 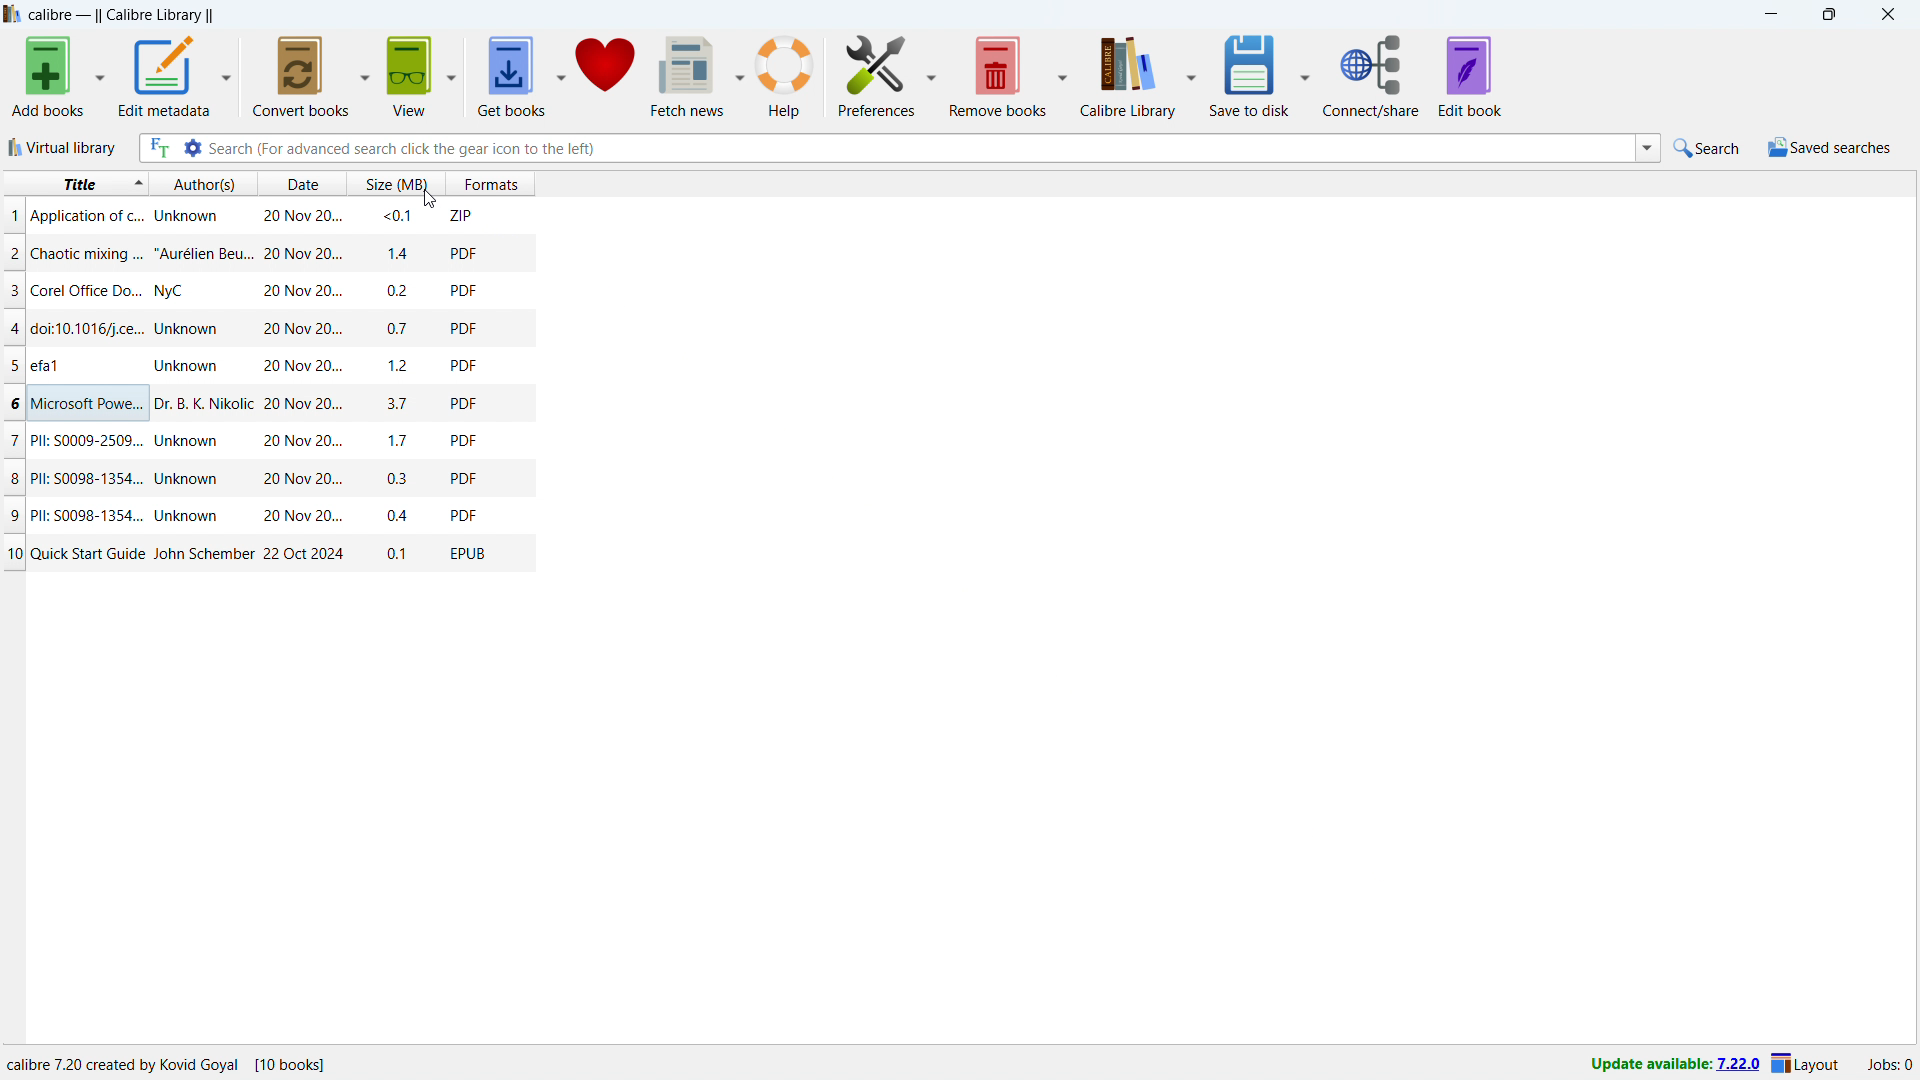 I want to click on , so click(x=165, y=77).